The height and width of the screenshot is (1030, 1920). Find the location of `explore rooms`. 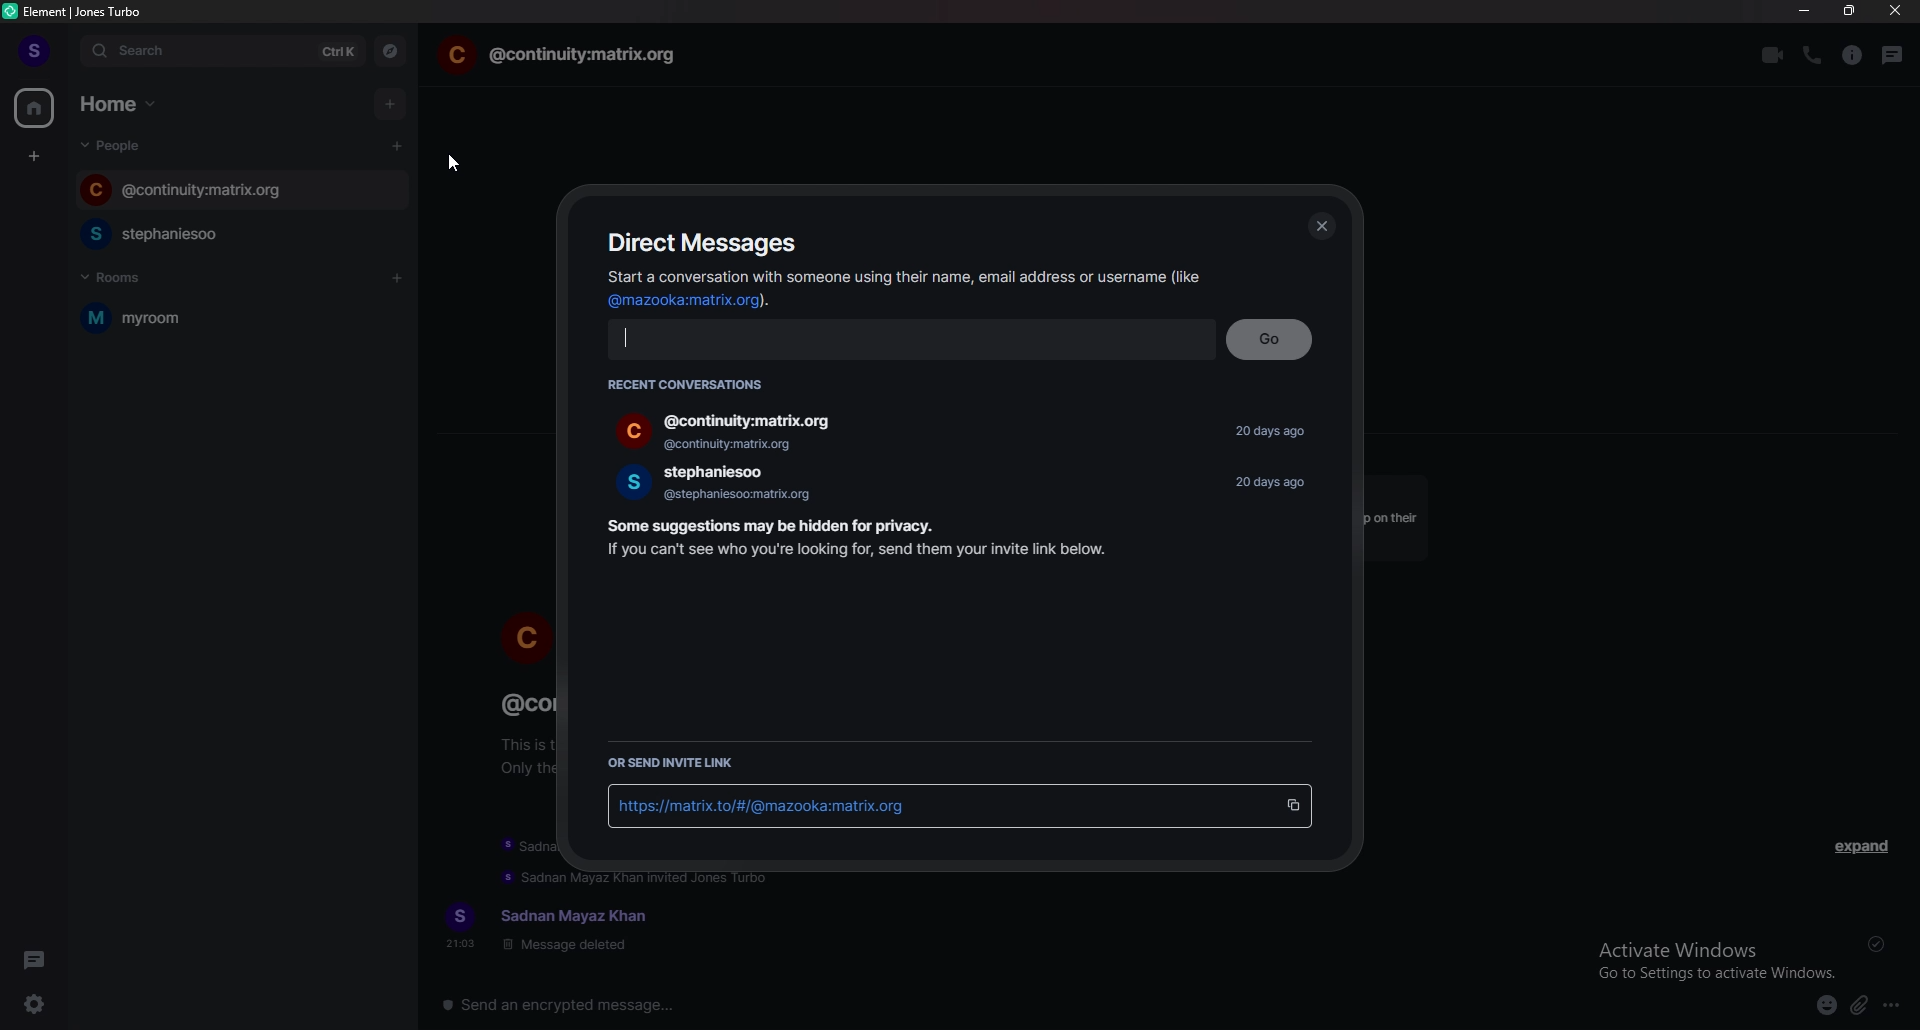

explore rooms is located at coordinates (391, 51).